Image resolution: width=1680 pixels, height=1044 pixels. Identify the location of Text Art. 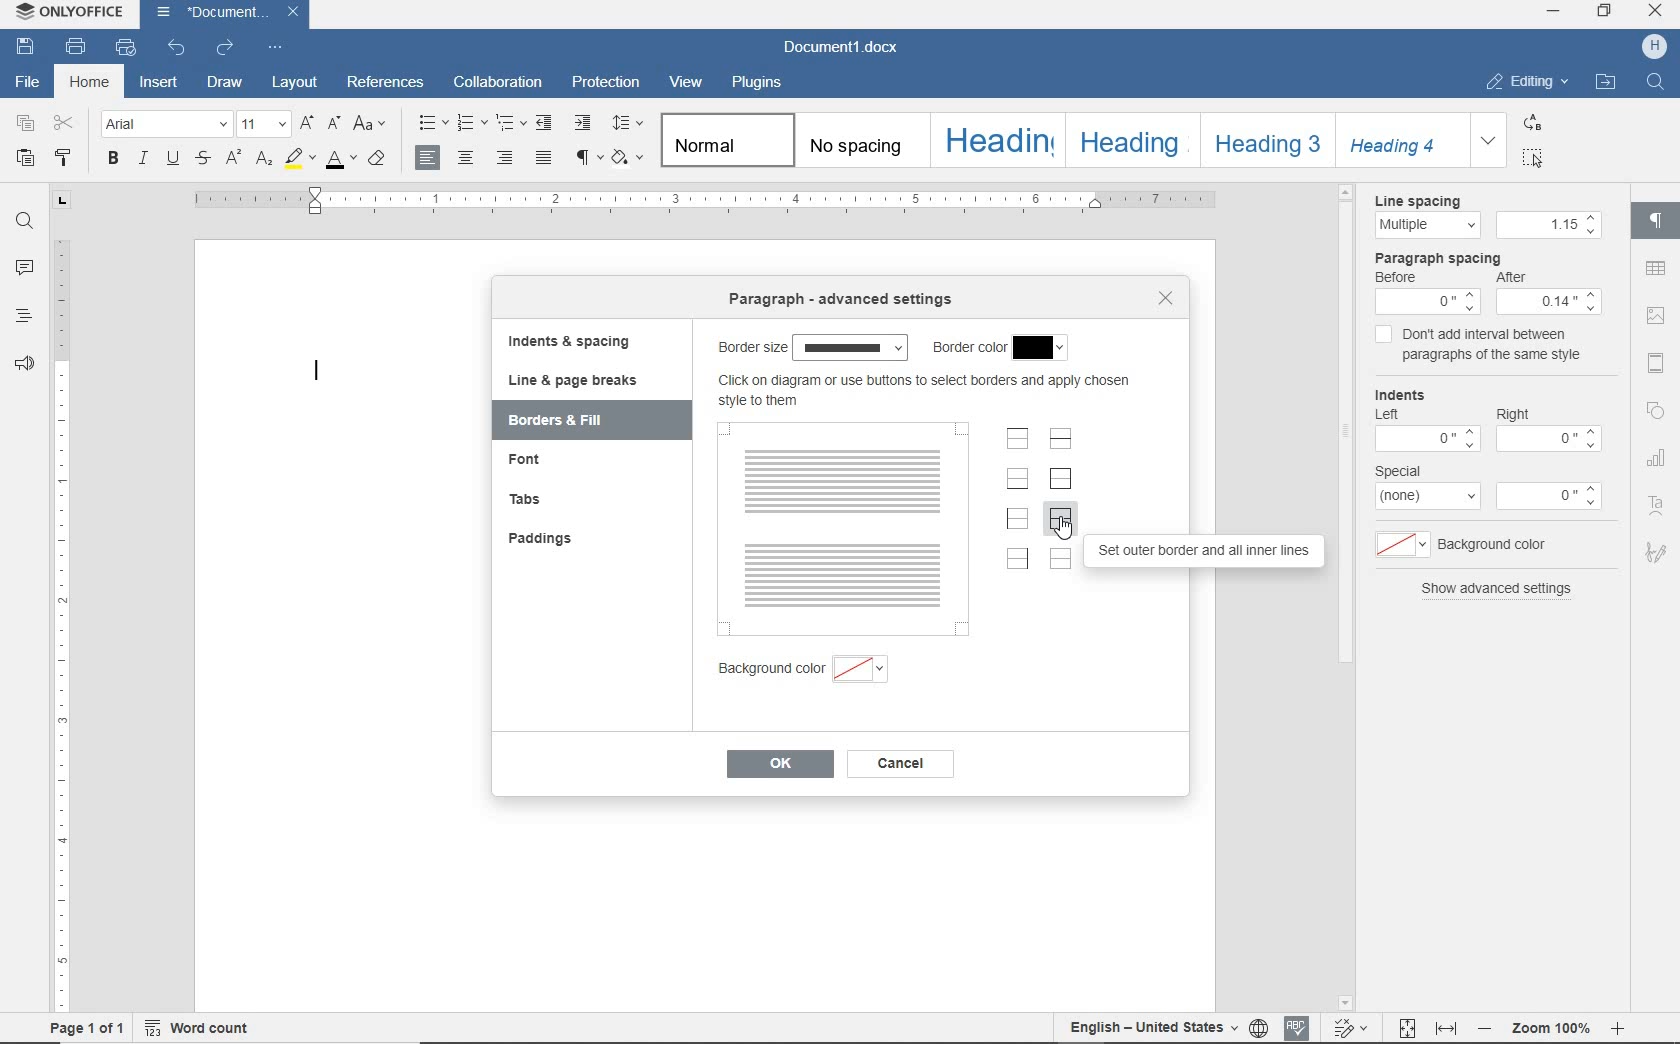
(1658, 506).